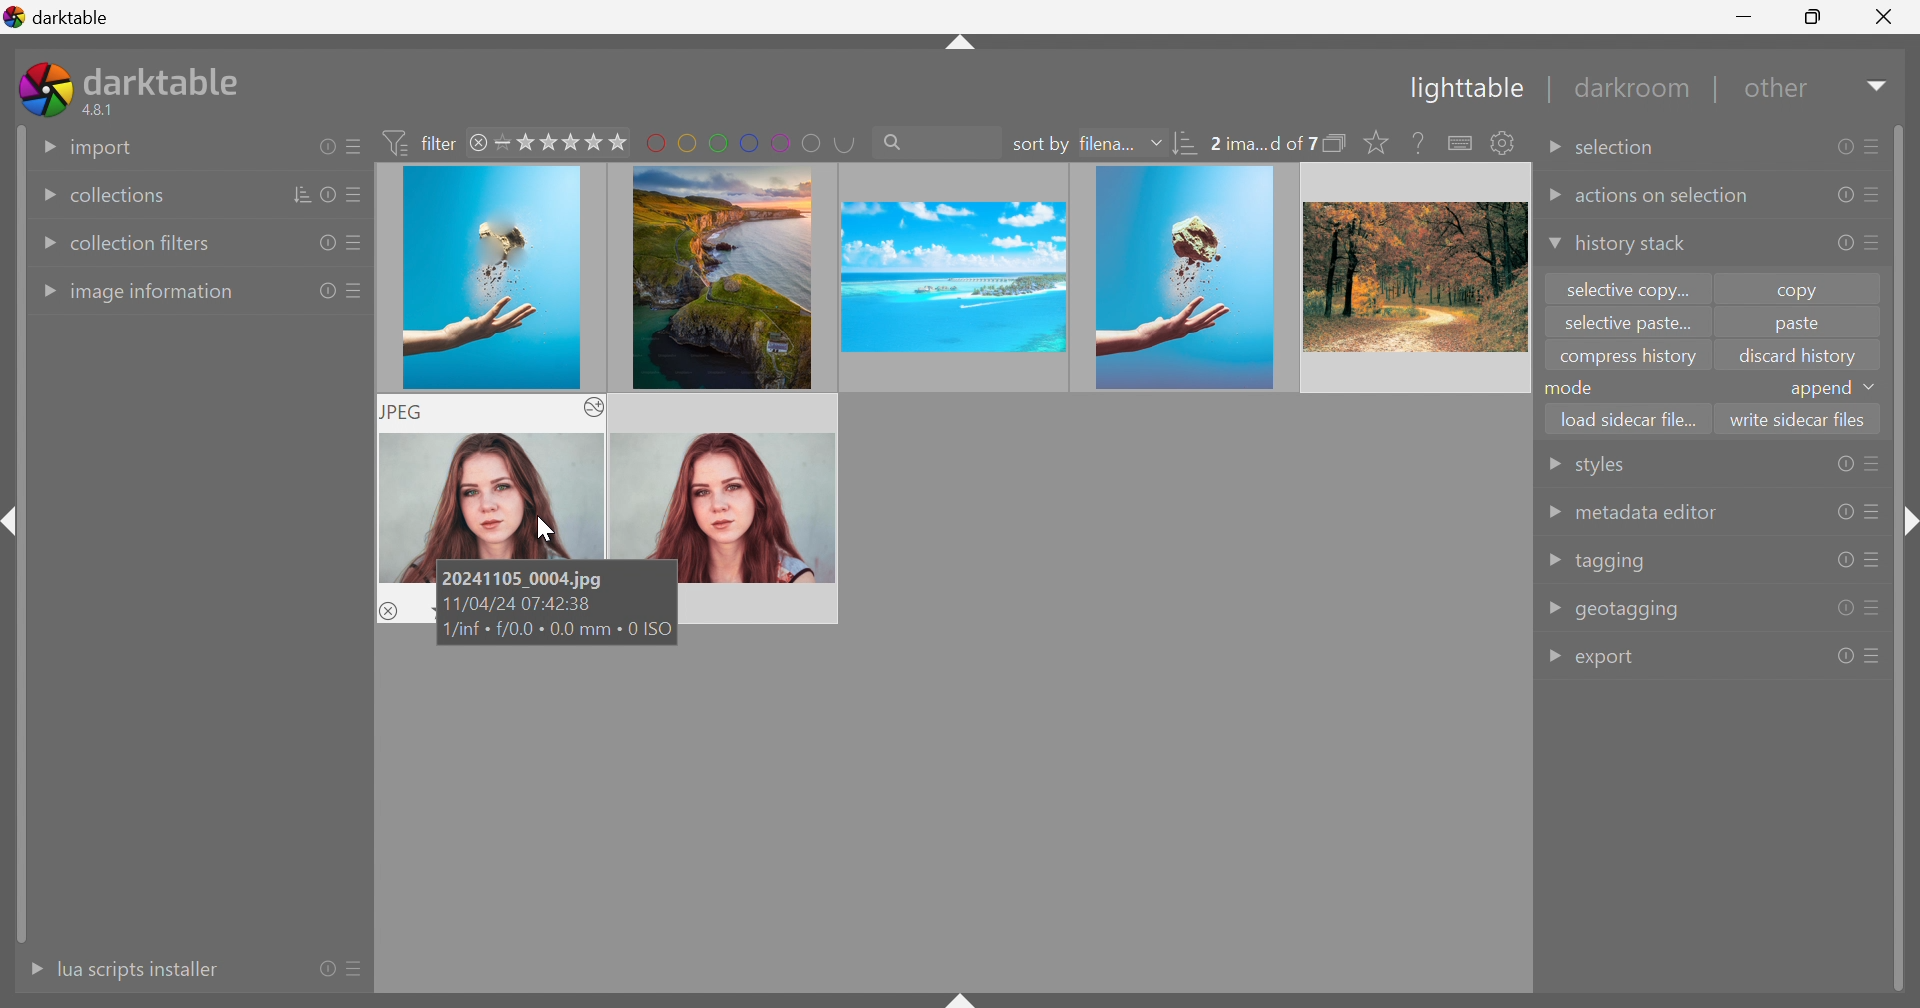  Describe the element at coordinates (1553, 657) in the screenshot. I see `Drop Down` at that location.